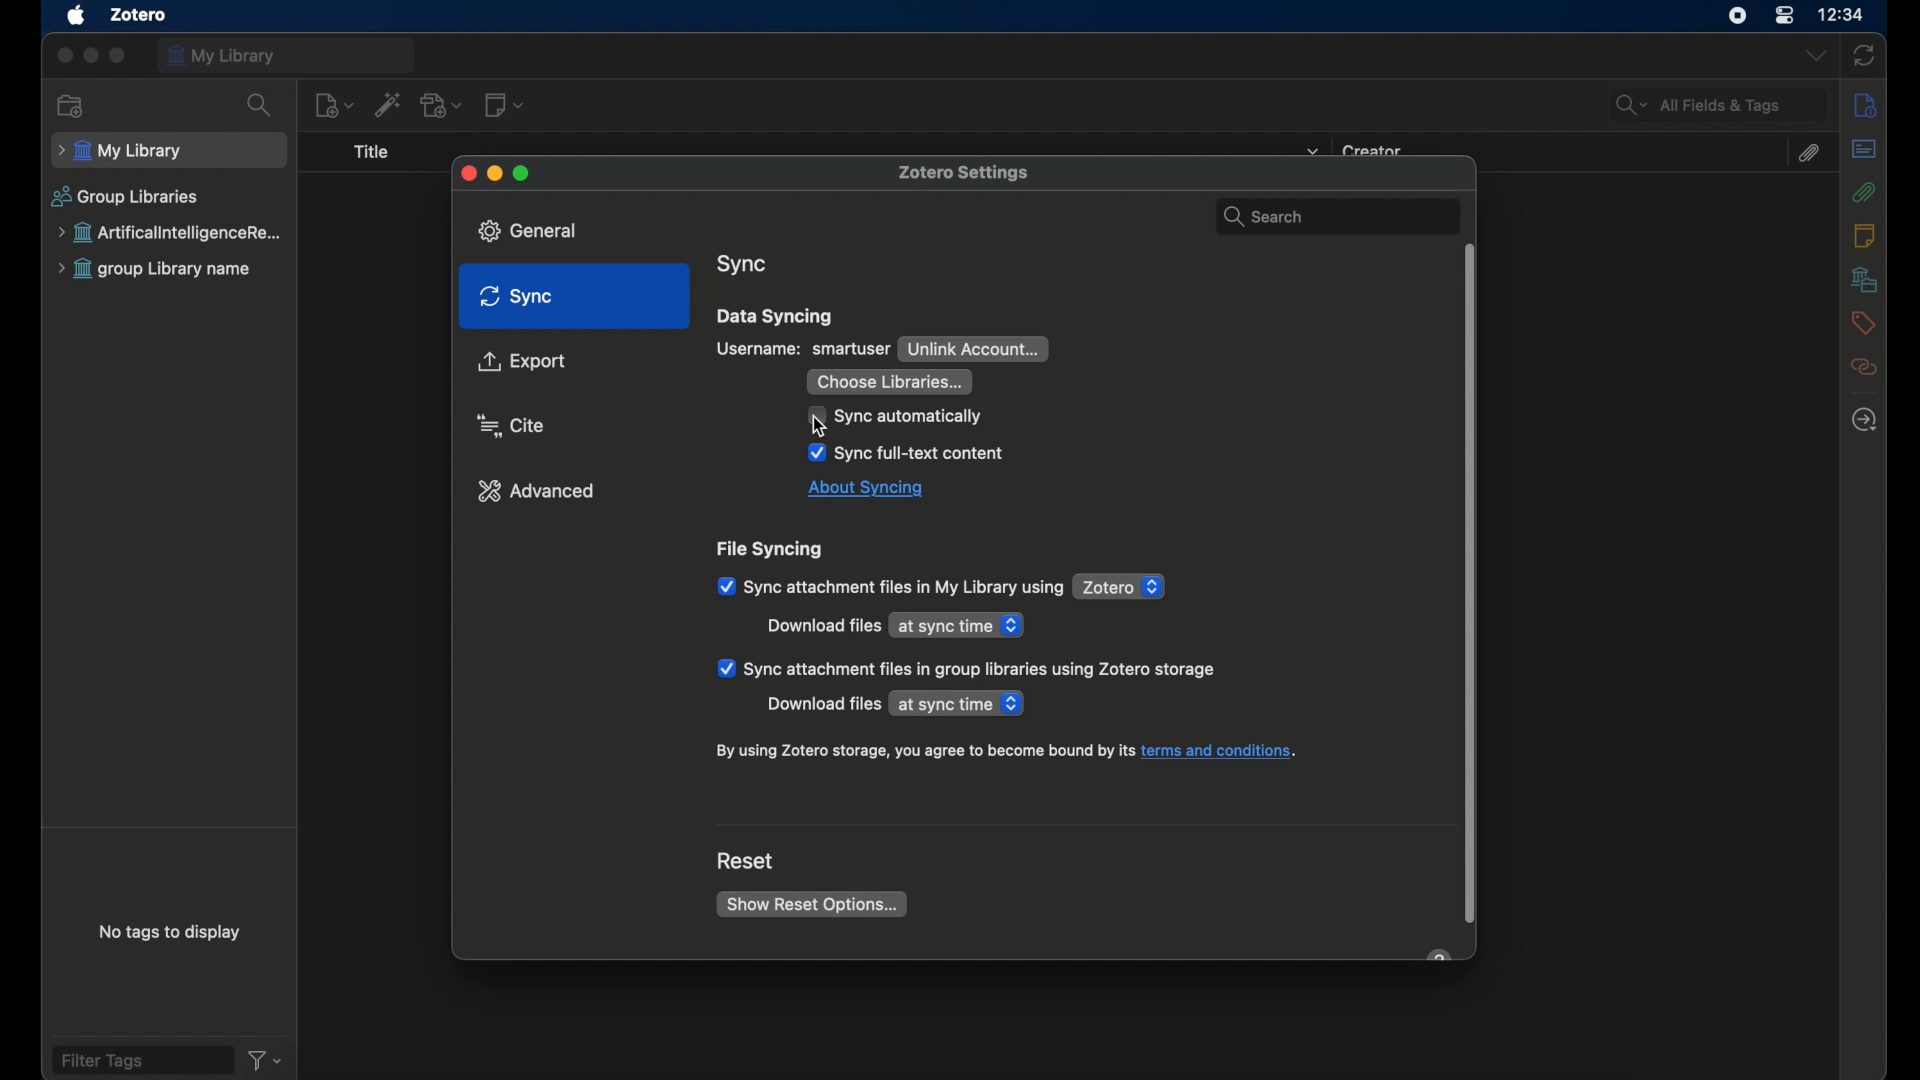  Describe the element at coordinates (1862, 280) in the screenshot. I see `libraries and collections` at that location.